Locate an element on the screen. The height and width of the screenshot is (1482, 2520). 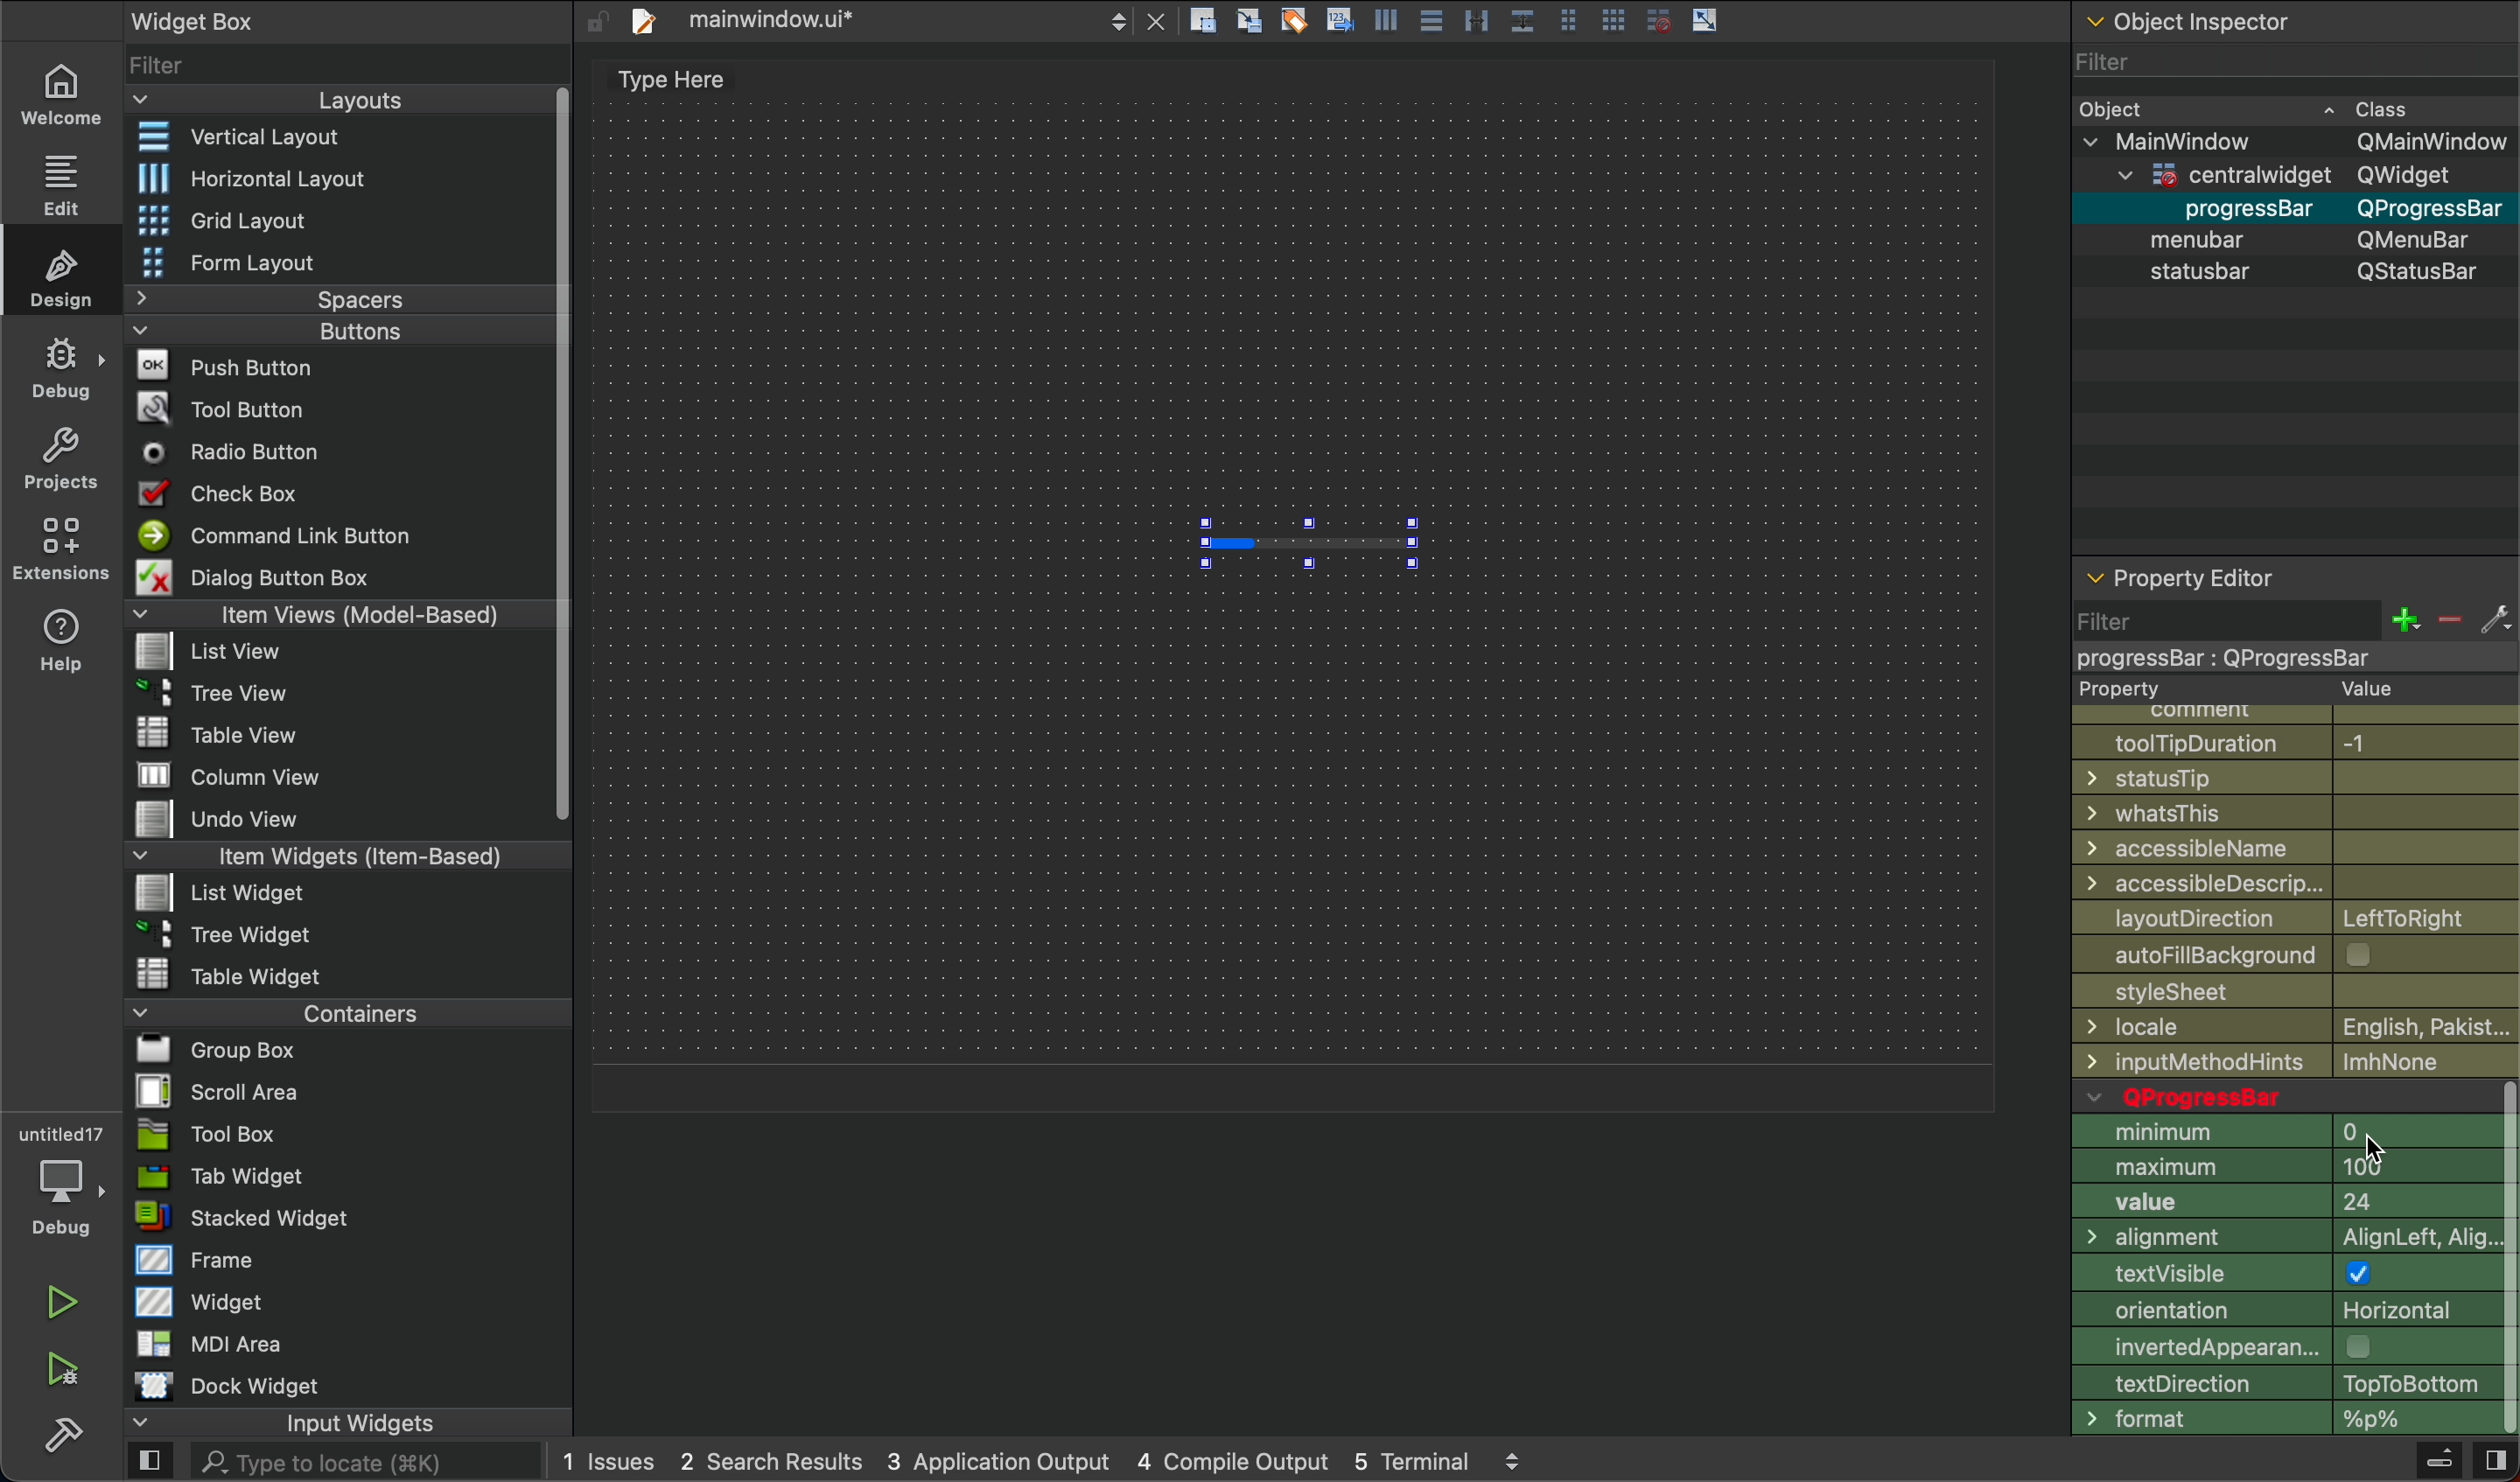
debug is located at coordinates (63, 368).